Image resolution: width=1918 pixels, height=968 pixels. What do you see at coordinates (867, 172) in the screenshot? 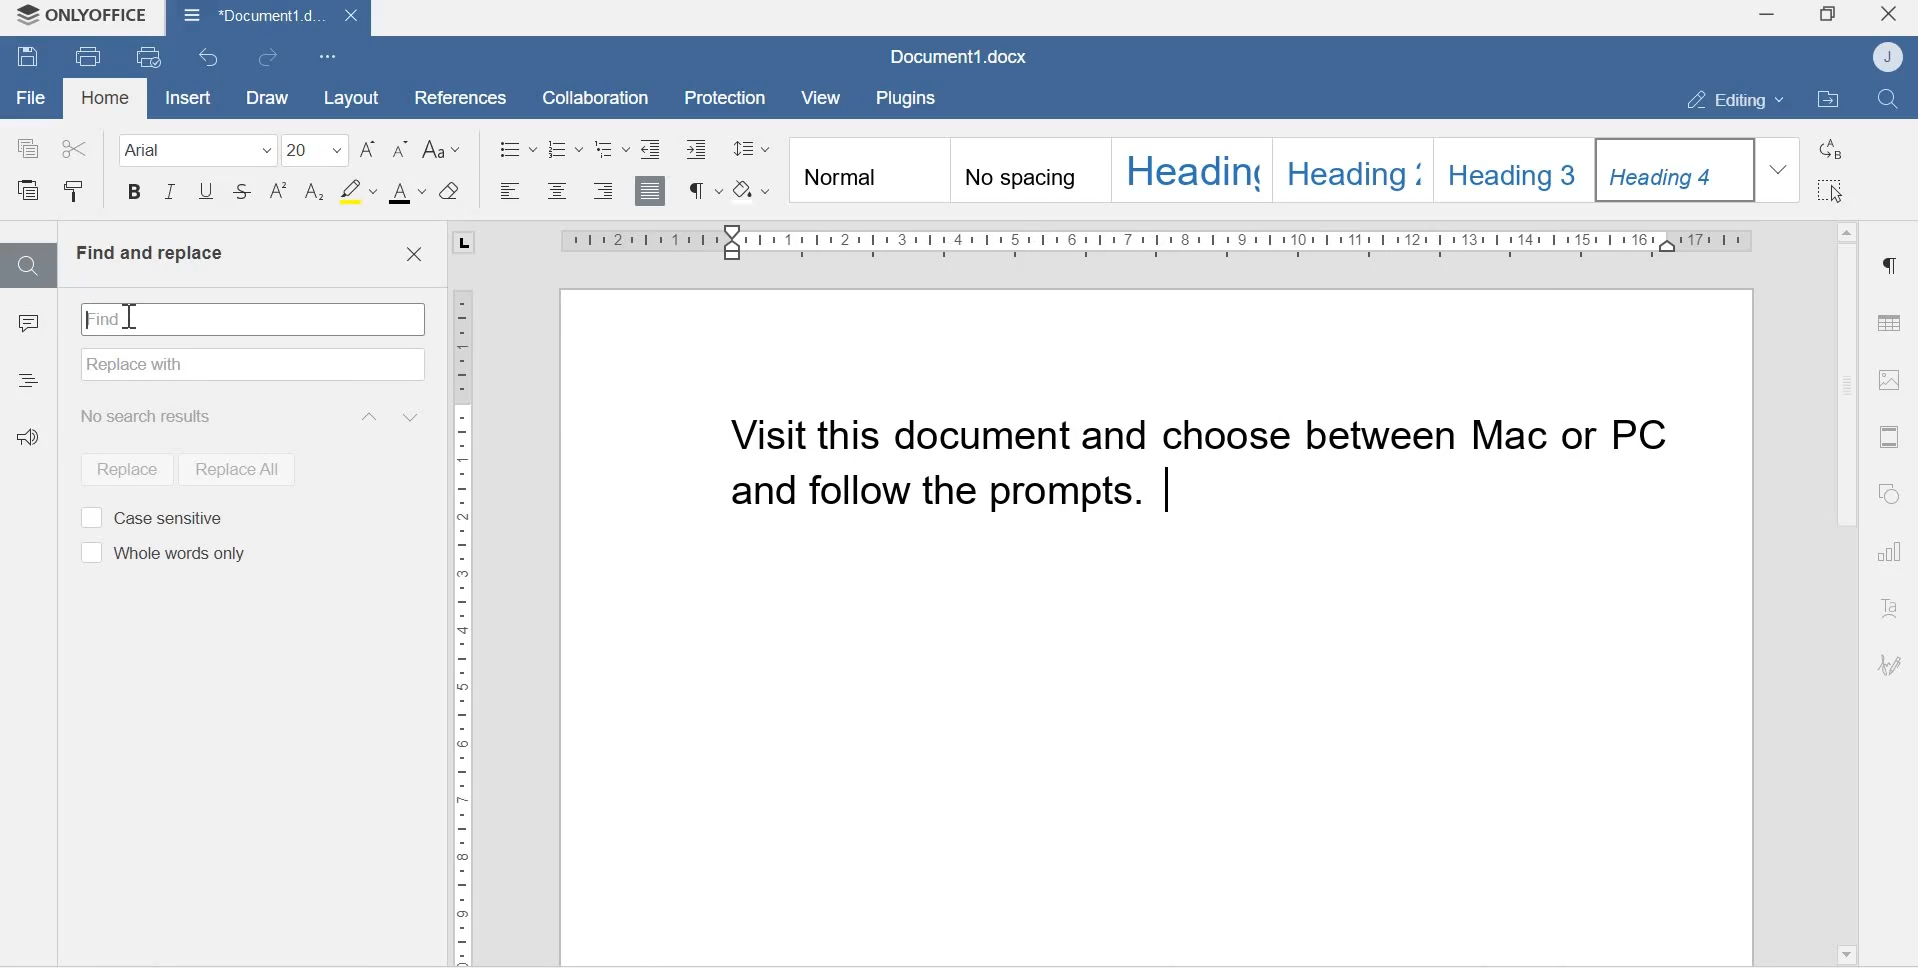
I see `Normal` at bounding box center [867, 172].